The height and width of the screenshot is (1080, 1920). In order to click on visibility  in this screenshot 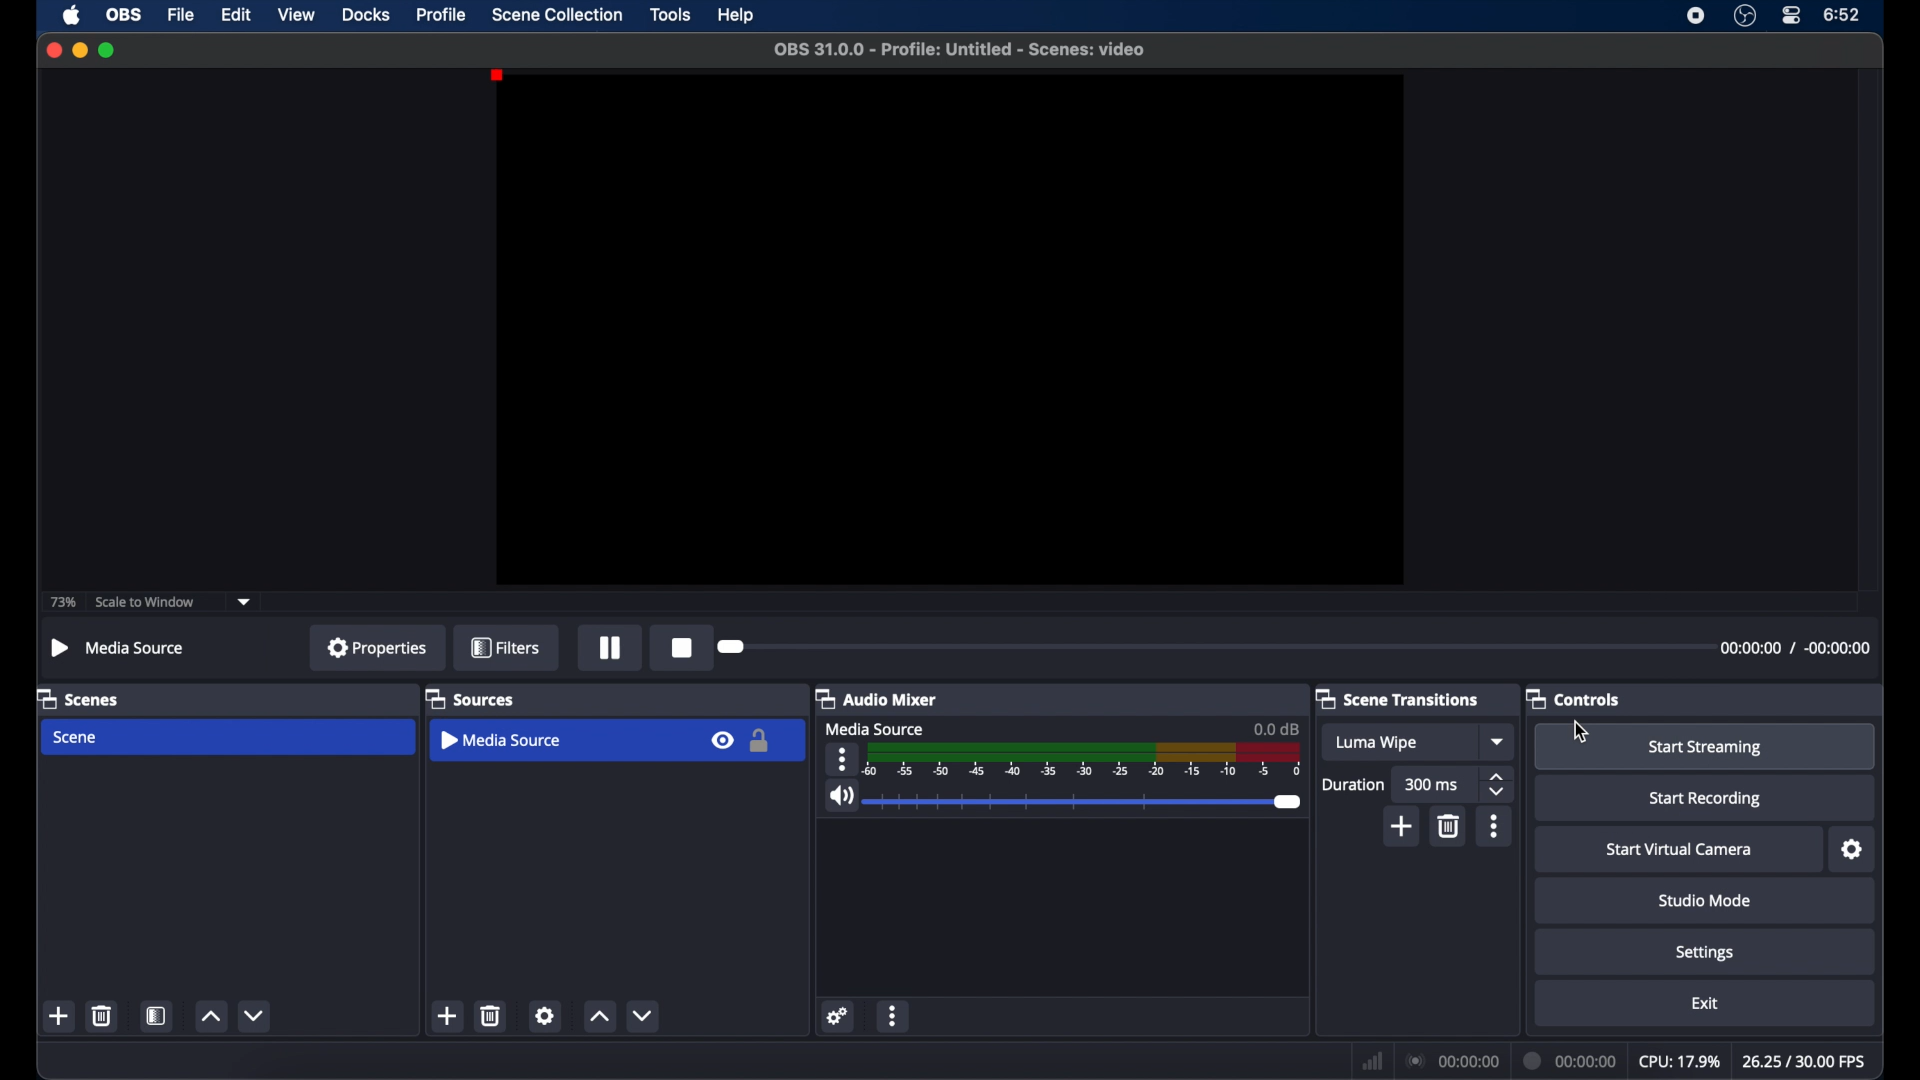, I will do `click(725, 741)`.